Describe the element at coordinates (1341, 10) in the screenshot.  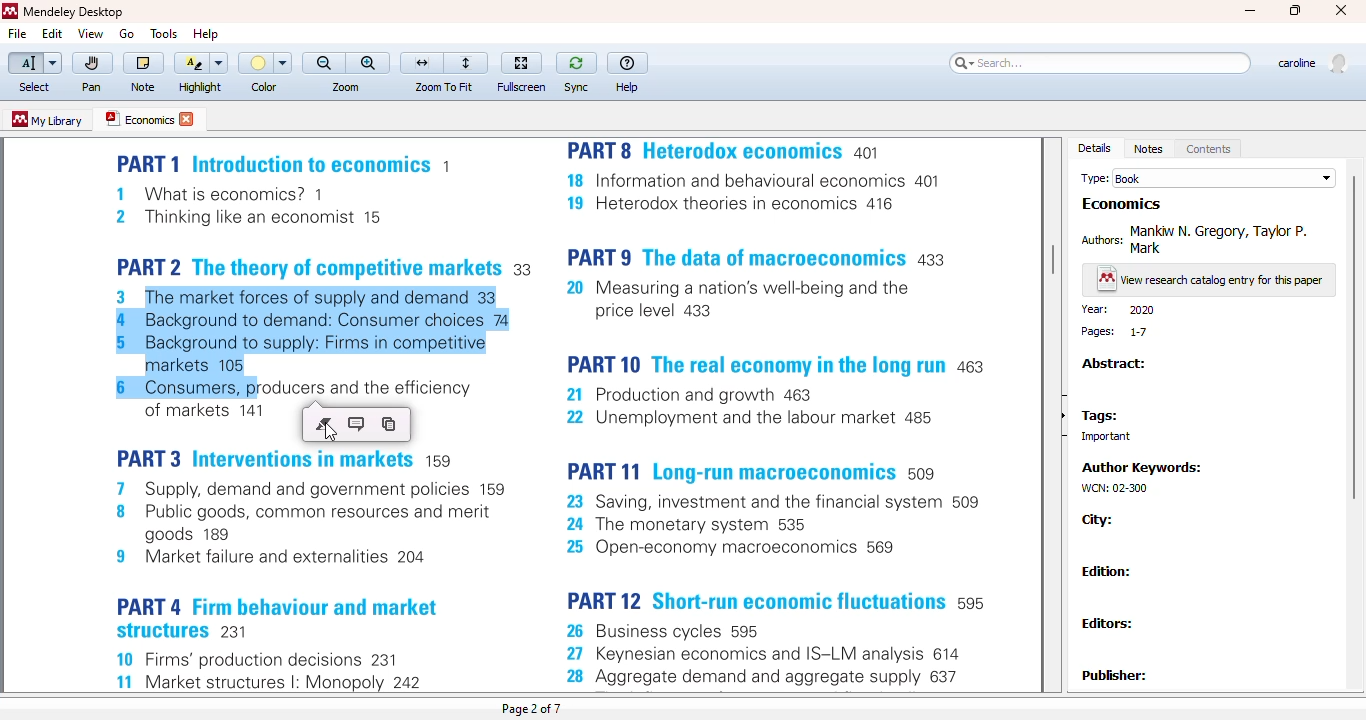
I see `close` at that location.